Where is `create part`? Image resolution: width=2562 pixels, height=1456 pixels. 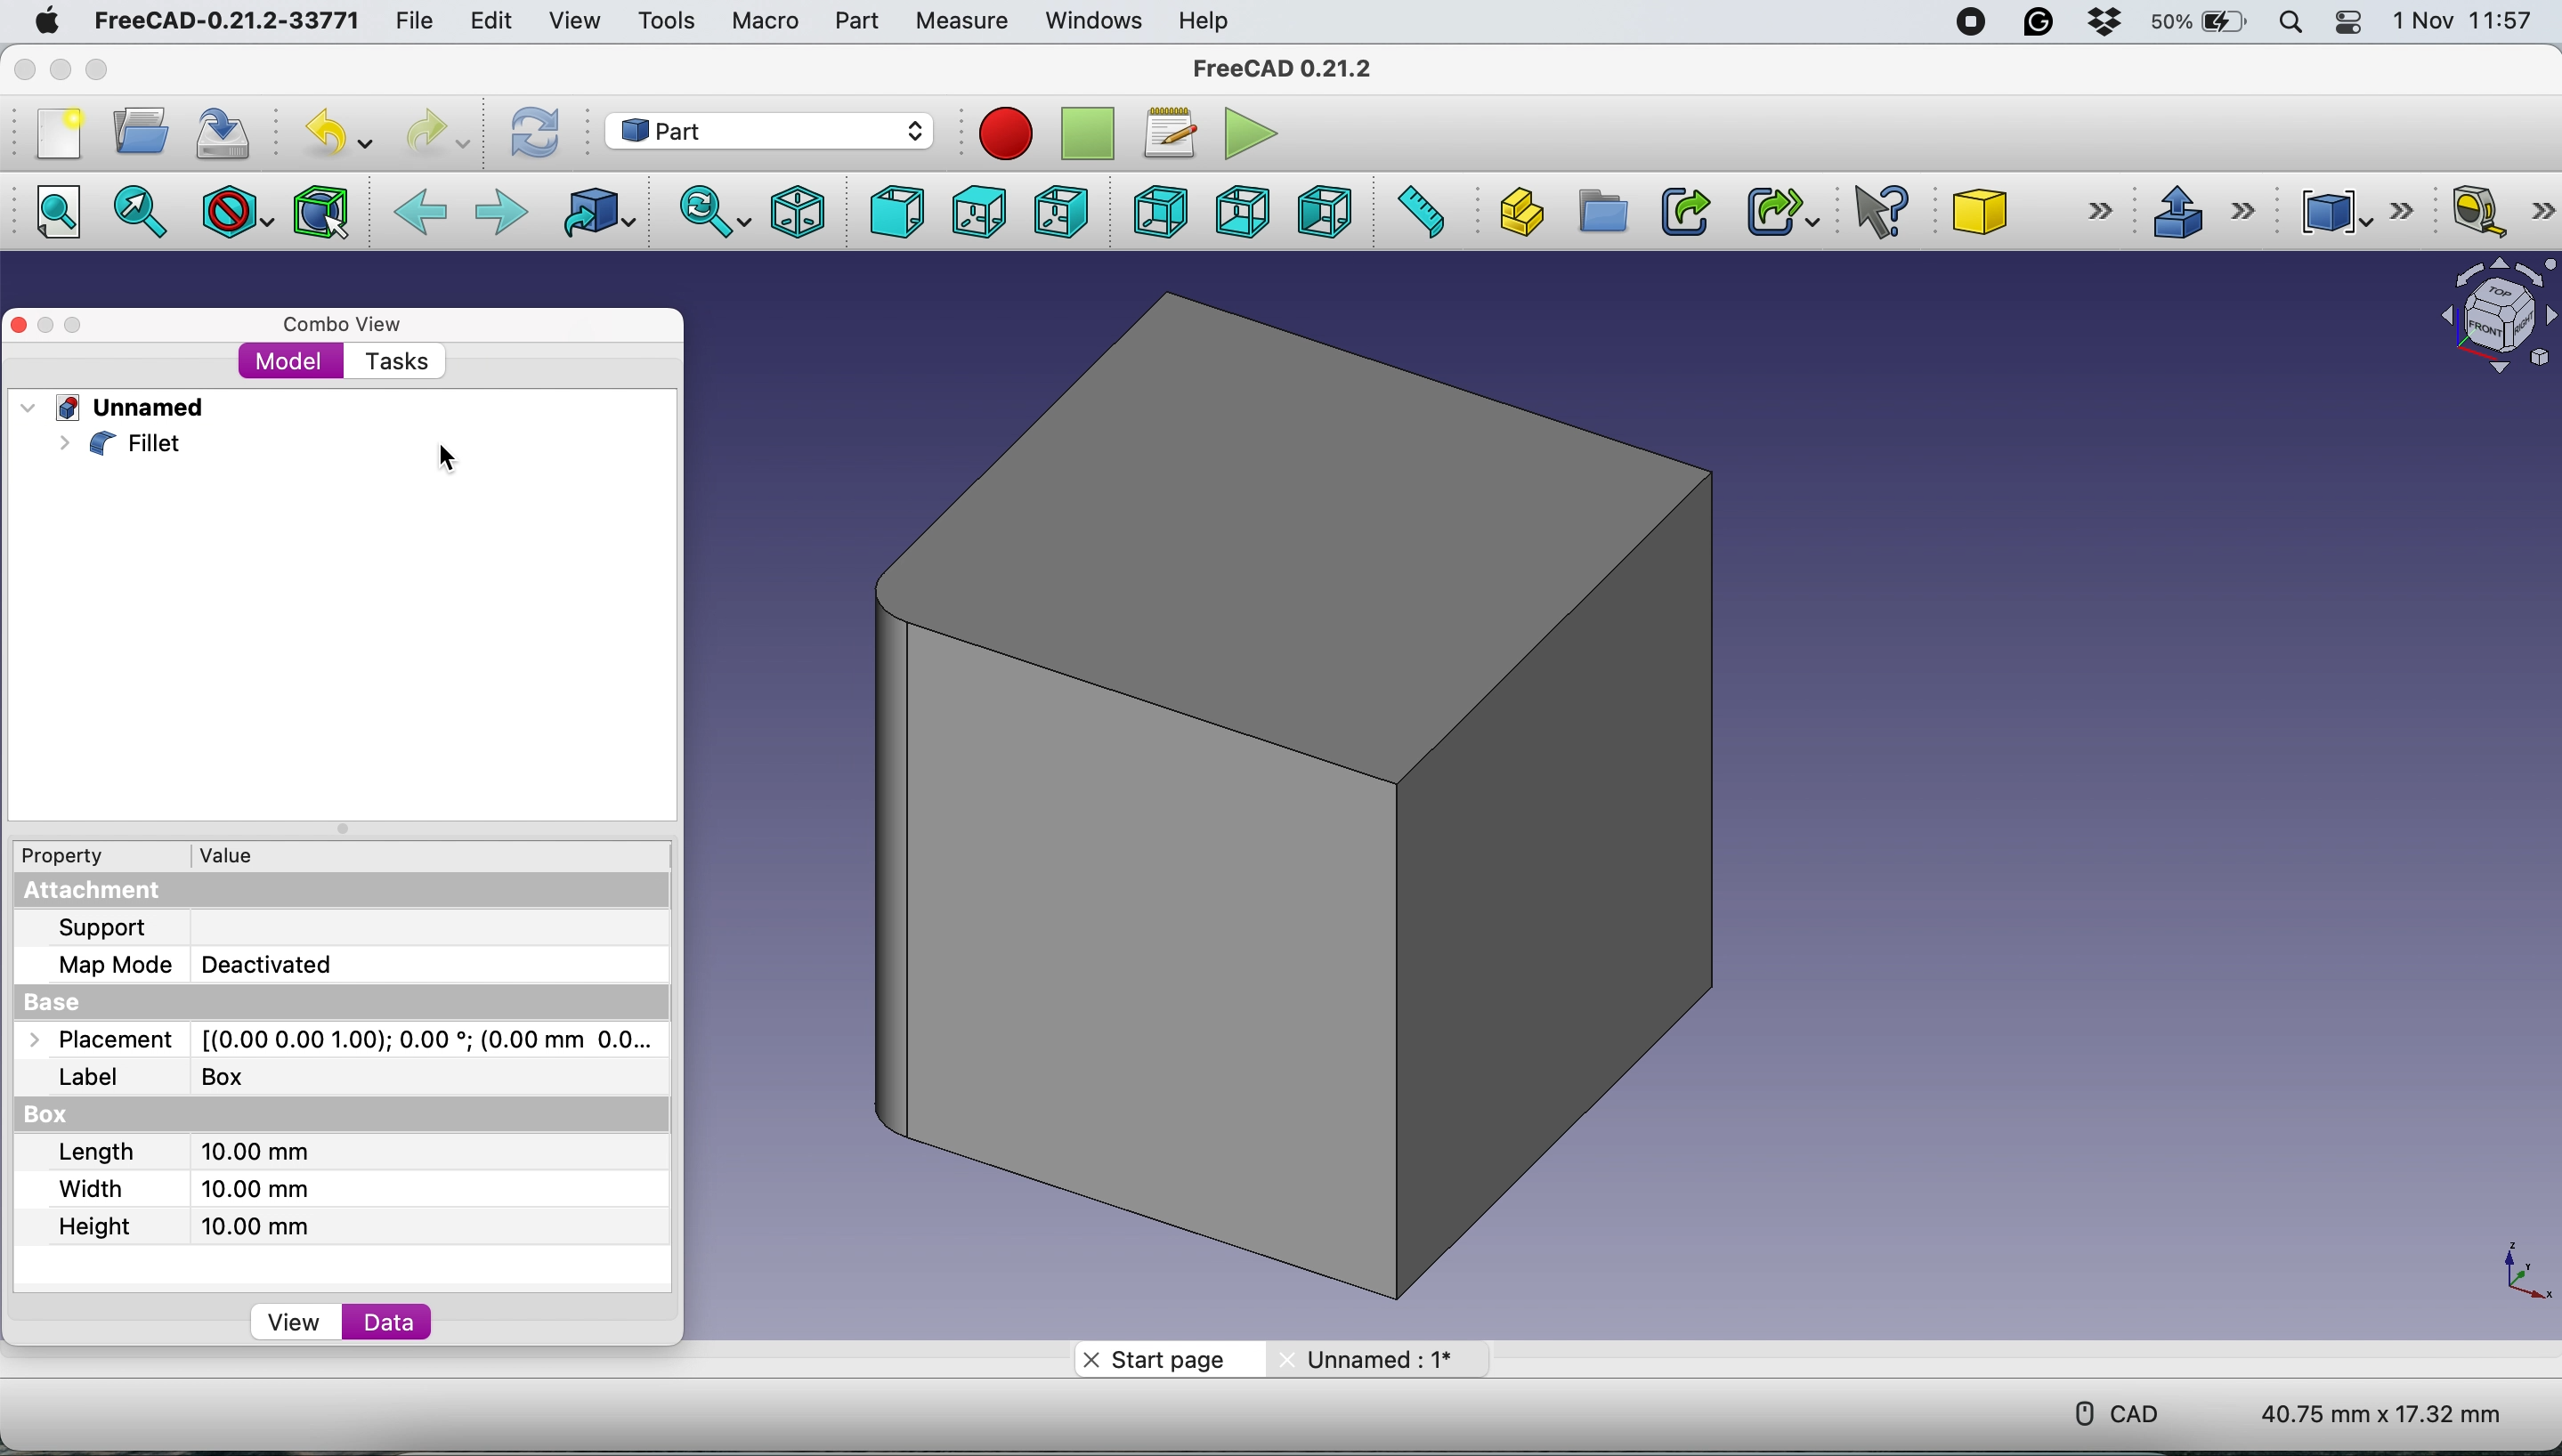 create part is located at coordinates (1517, 212).